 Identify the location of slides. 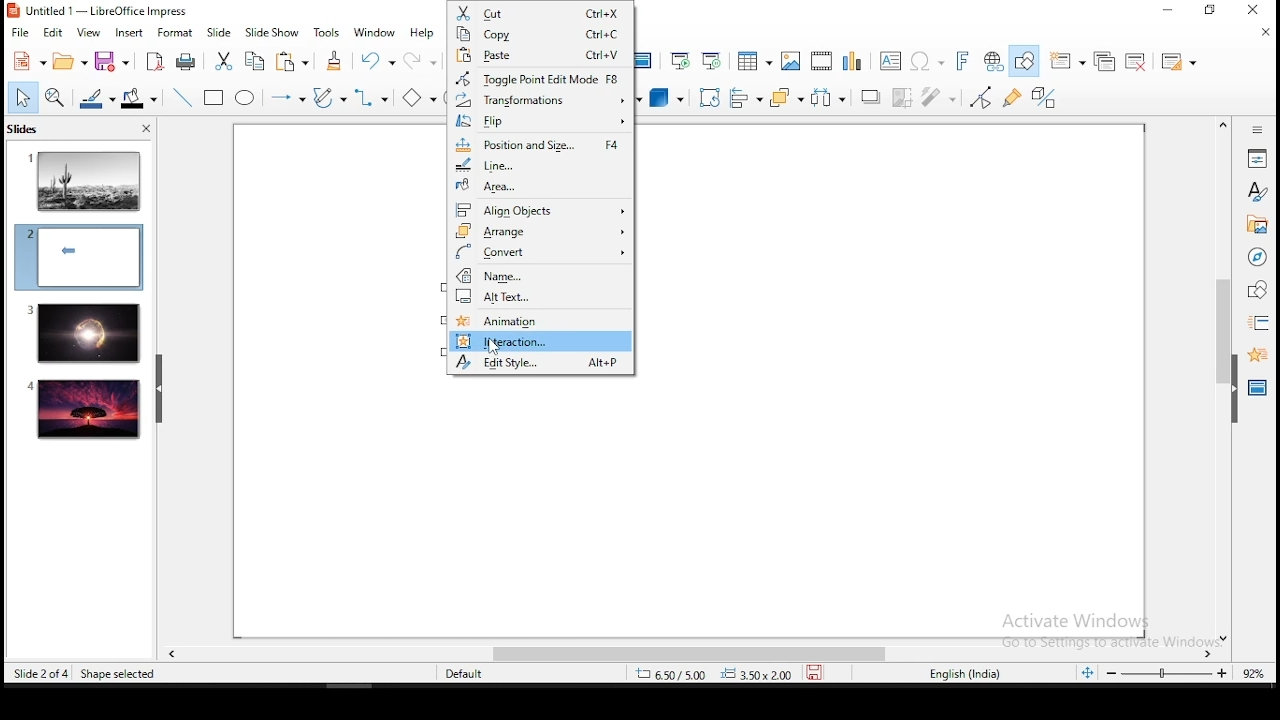
(27, 128).